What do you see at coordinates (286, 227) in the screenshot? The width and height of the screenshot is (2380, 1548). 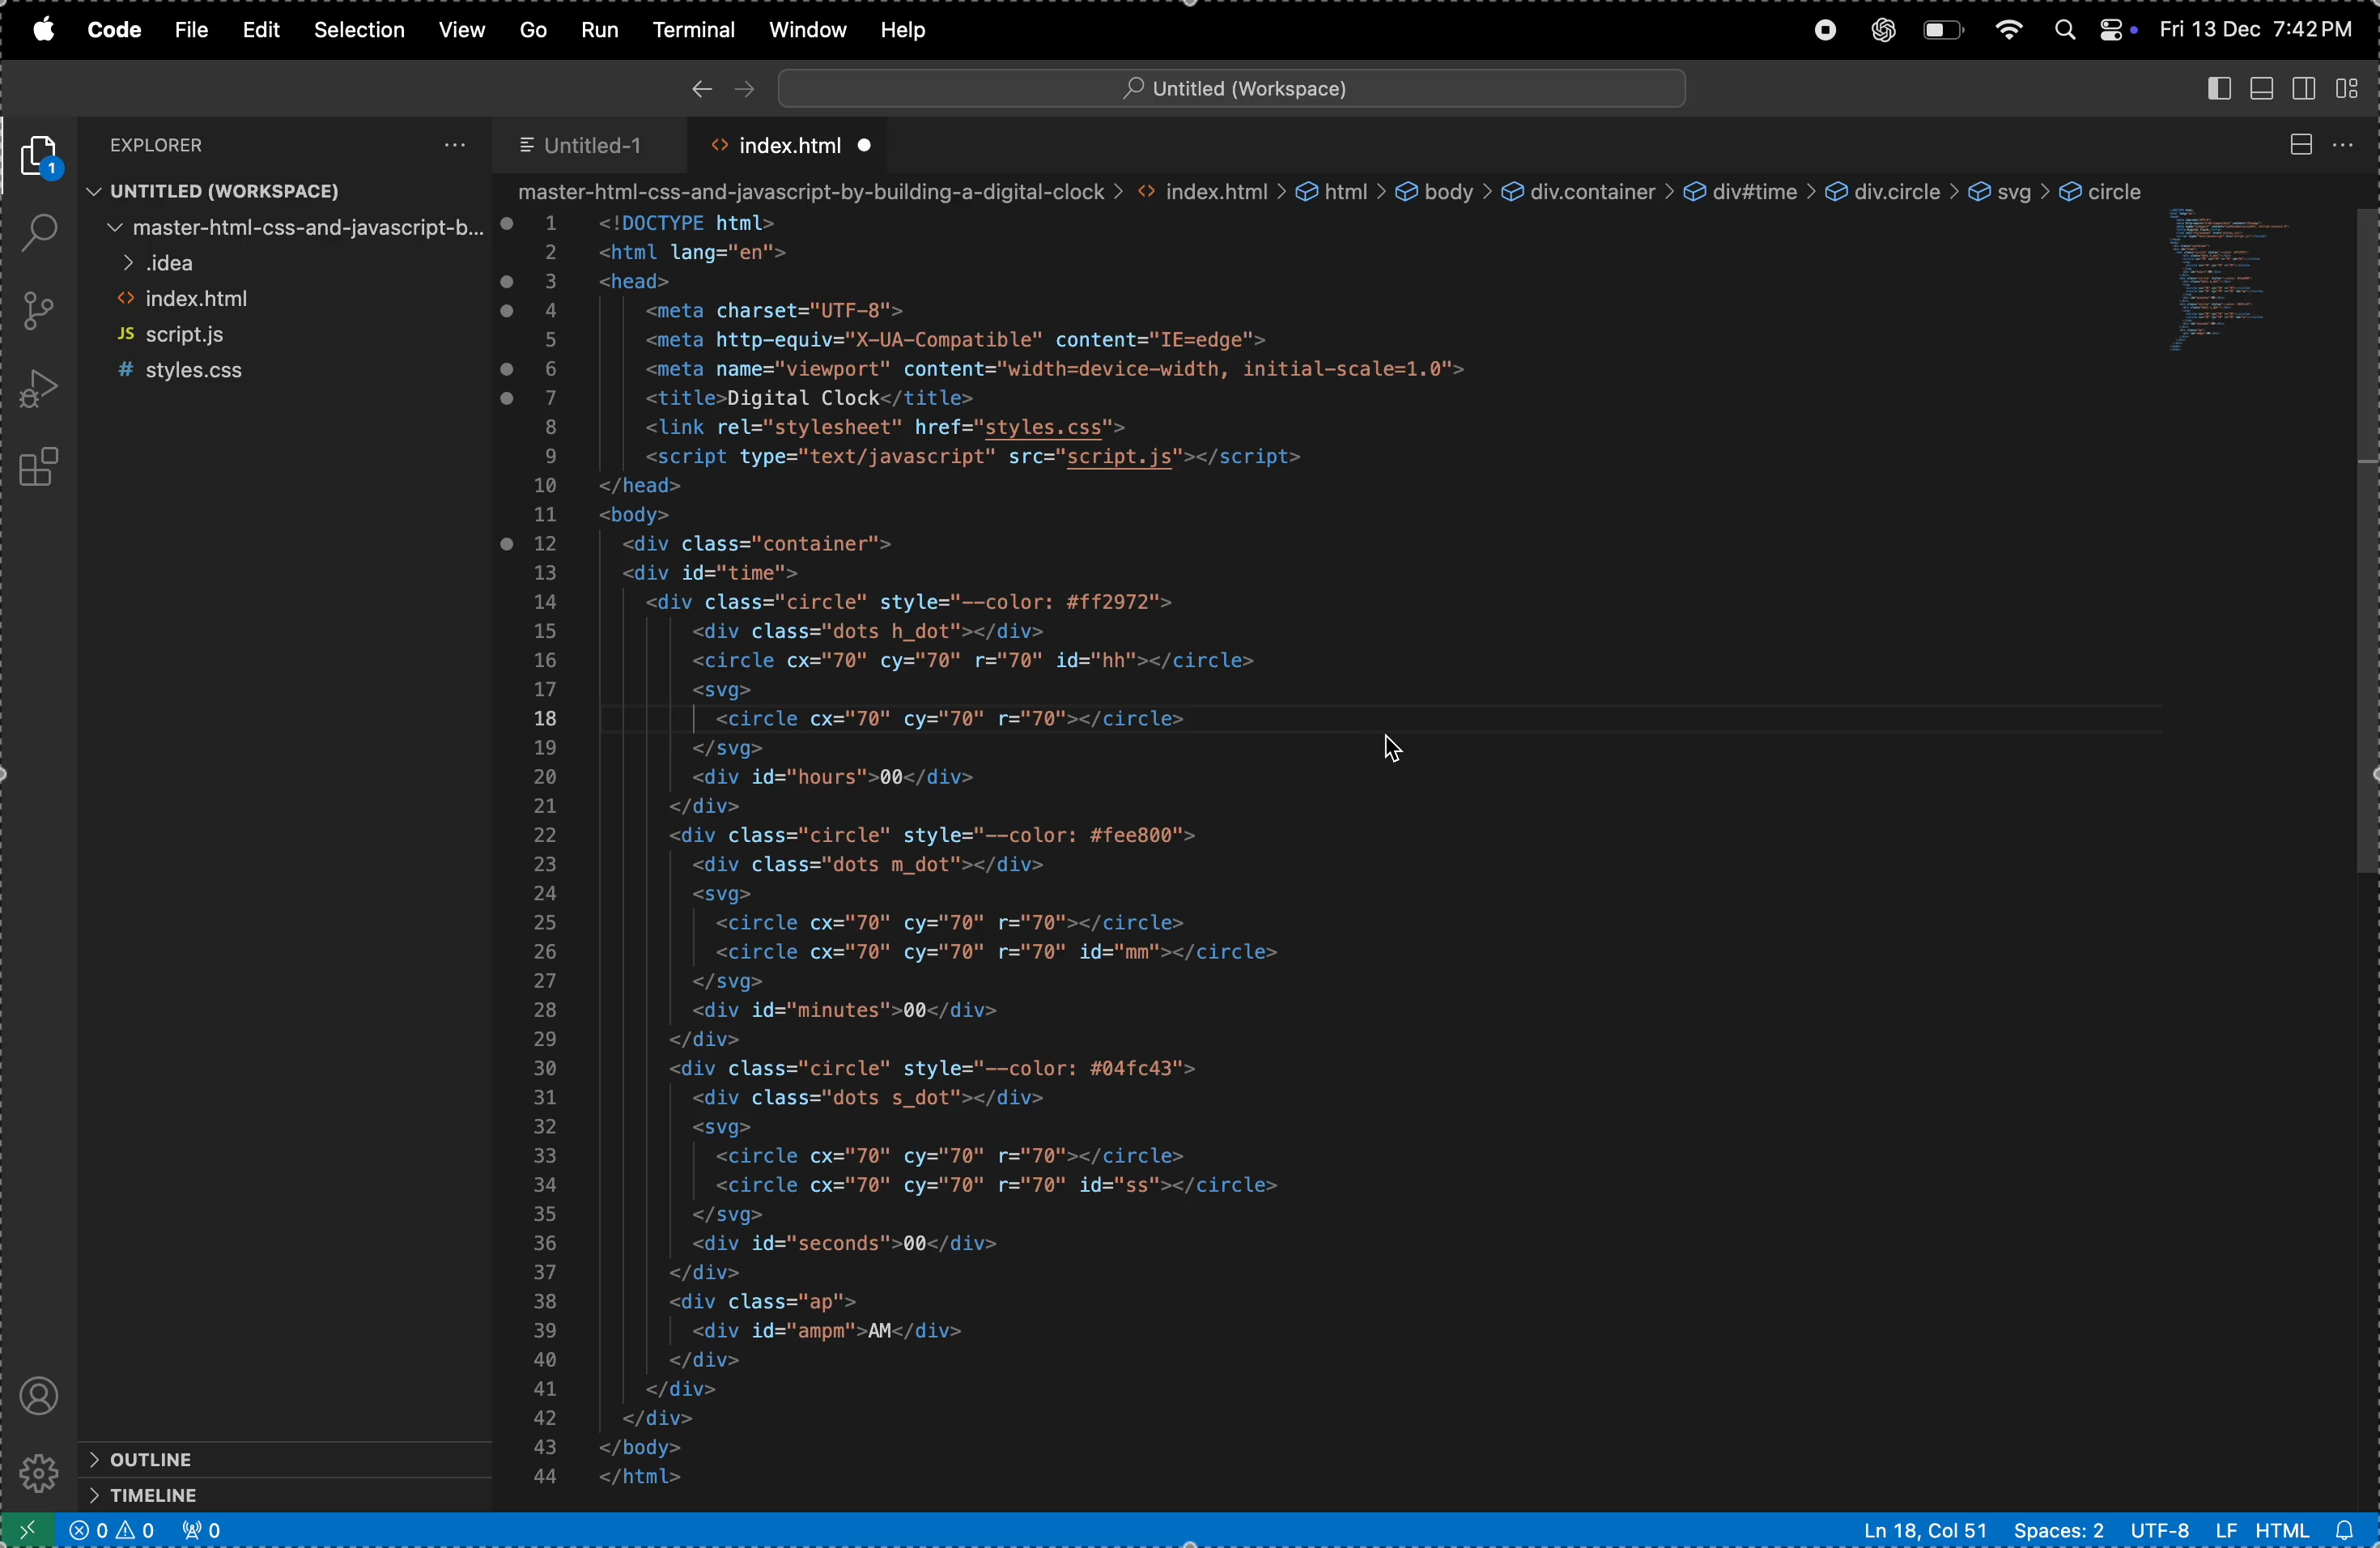 I see `master html css java script` at bounding box center [286, 227].